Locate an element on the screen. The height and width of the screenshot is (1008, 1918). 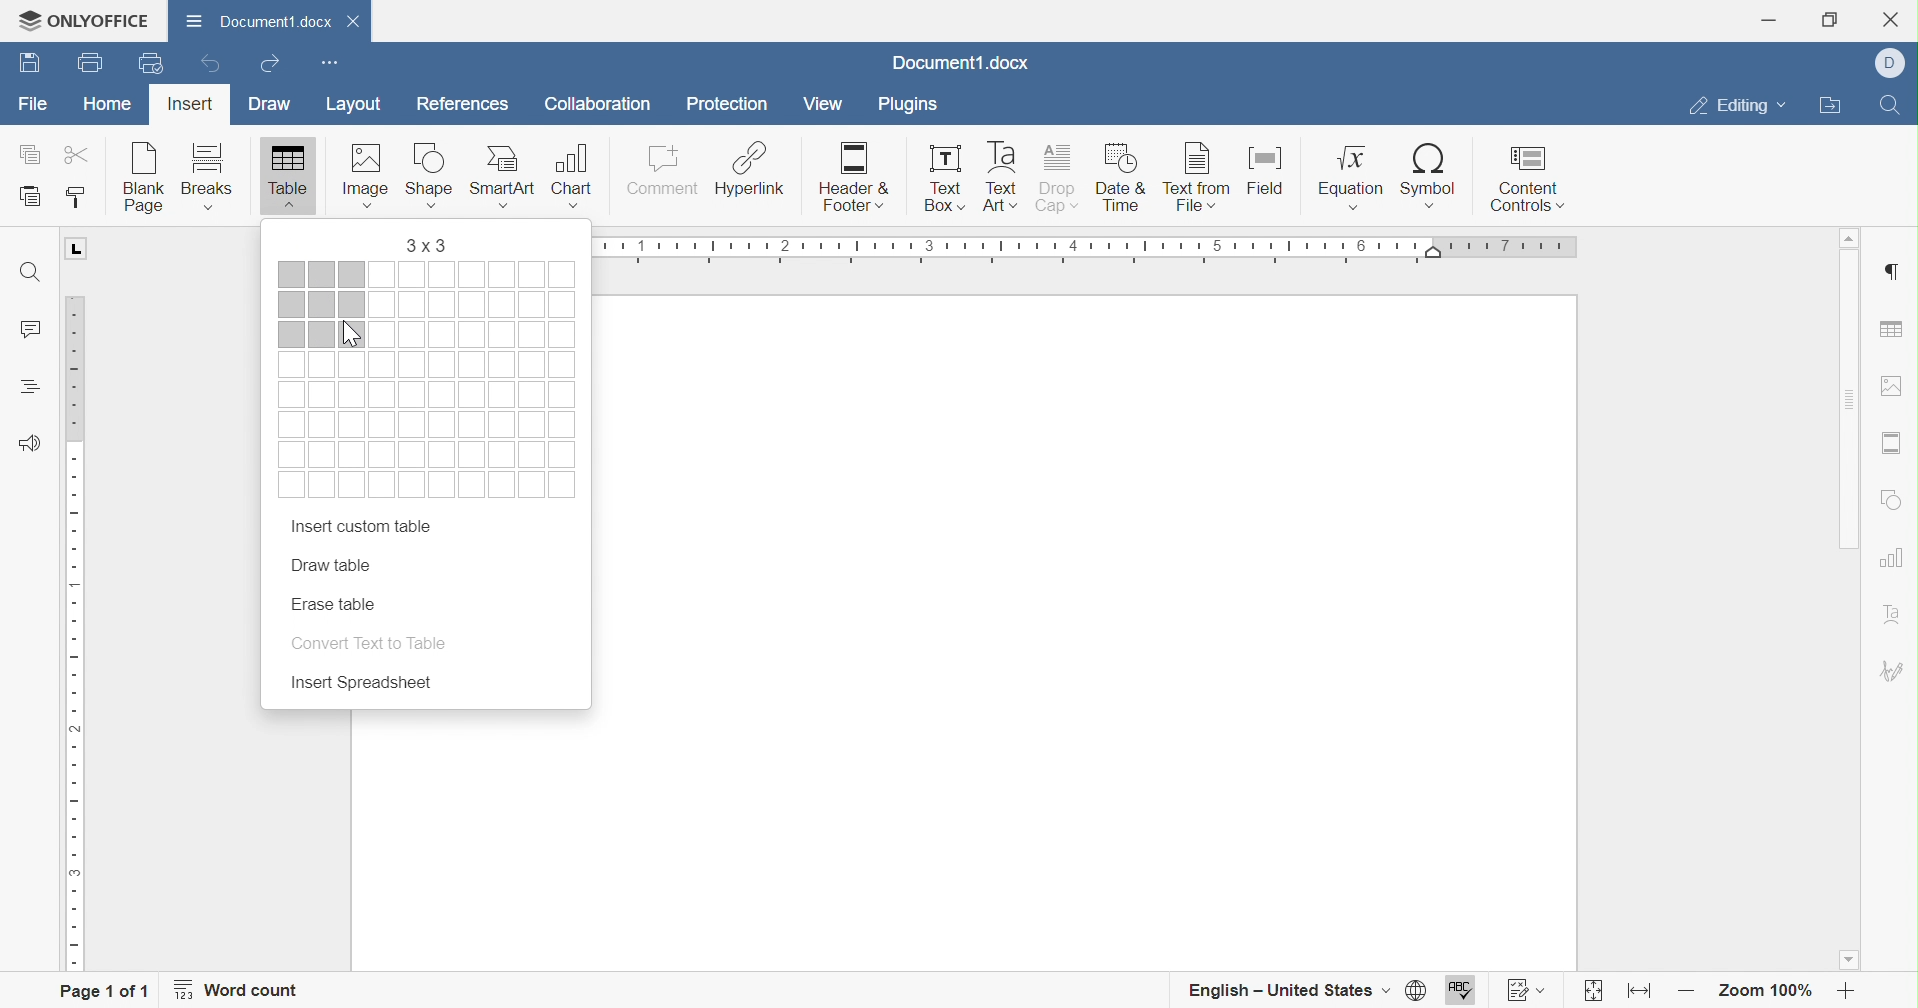
Field is located at coordinates (1271, 173).